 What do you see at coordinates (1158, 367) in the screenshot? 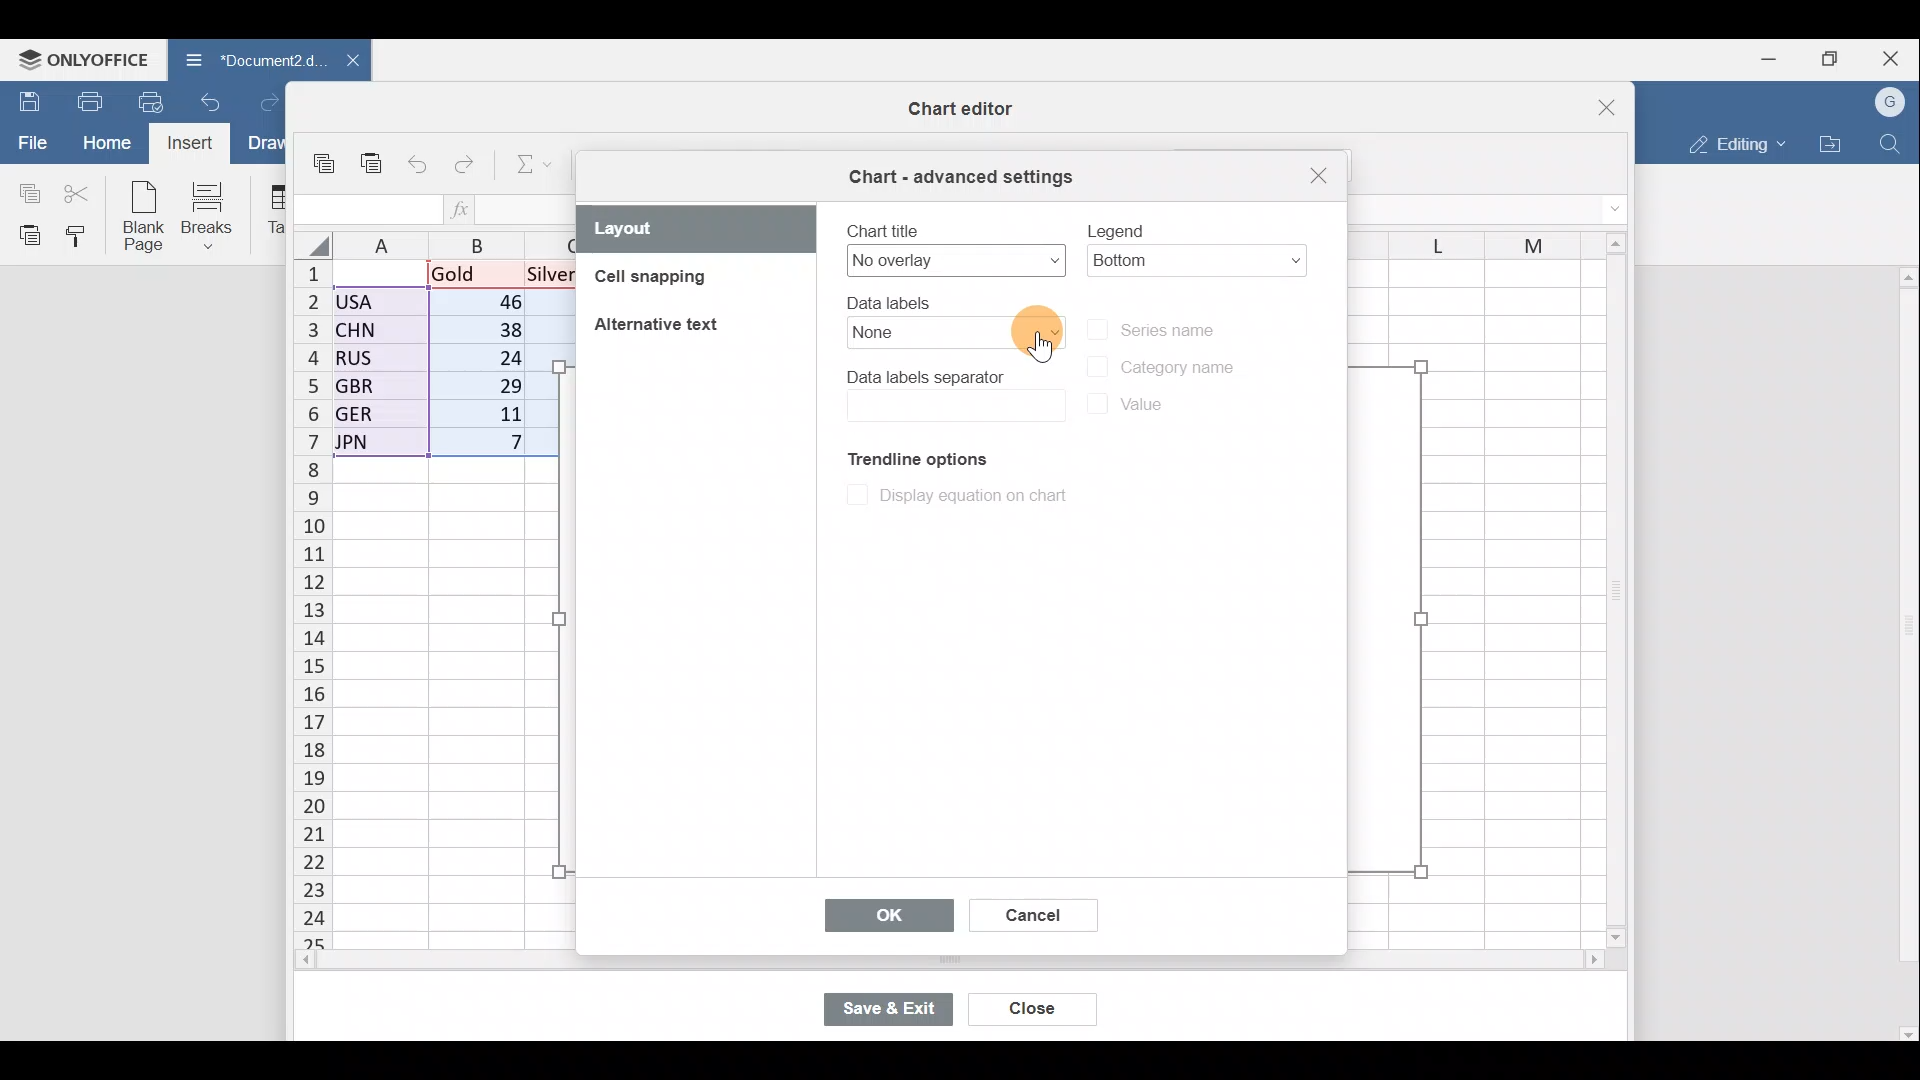
I see `Category name` at bounding box center [1158, 367].